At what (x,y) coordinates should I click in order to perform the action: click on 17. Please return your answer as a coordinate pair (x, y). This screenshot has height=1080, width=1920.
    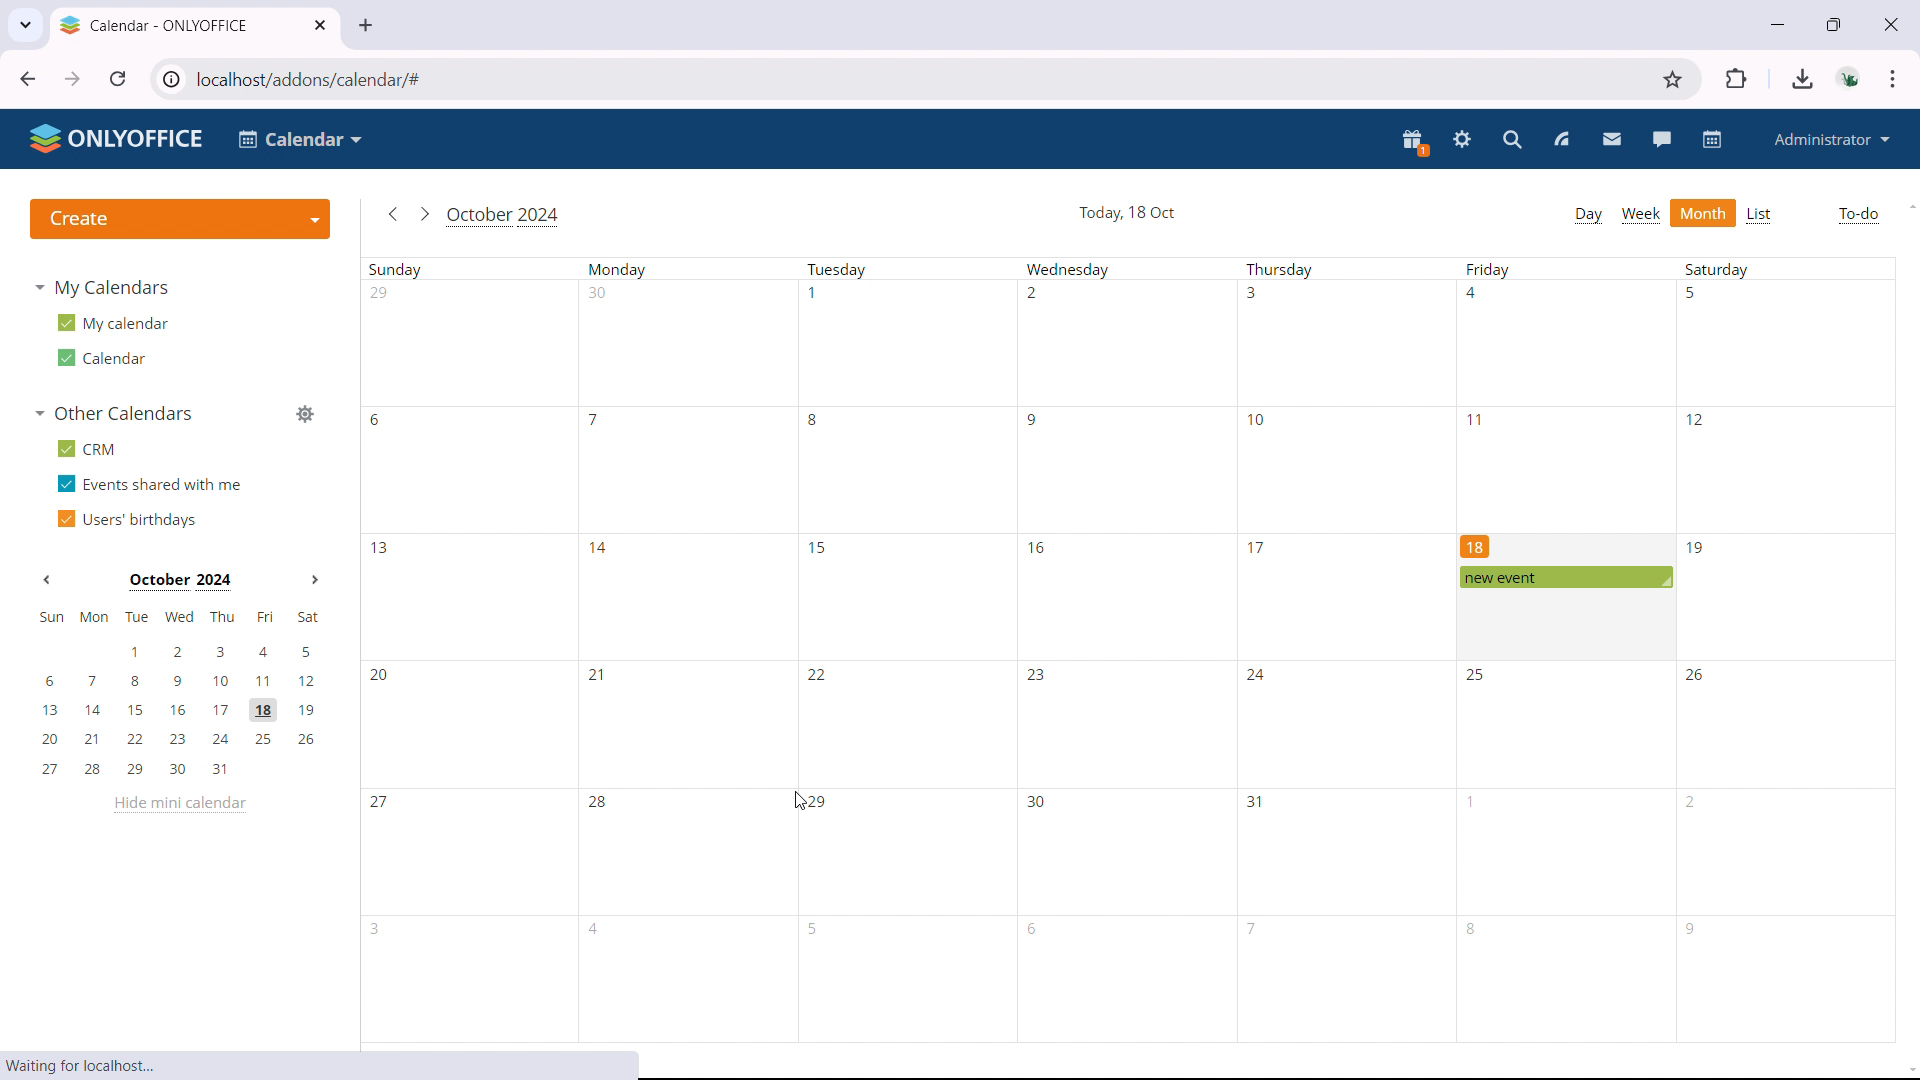
    Looking at the image, I should click on (1257, 547).